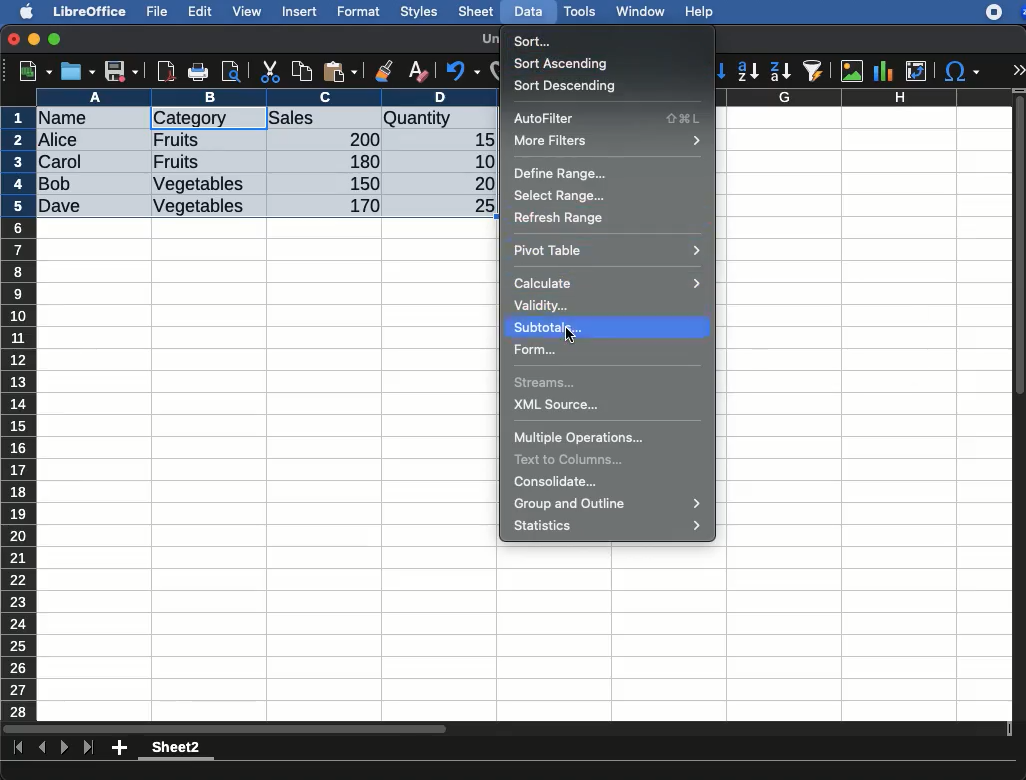 The width and height of the screenshot is (1026, 780). What do you see at coordinates (479, 140) in the screenshot?
I see `15` at bounding box center [479, 140].